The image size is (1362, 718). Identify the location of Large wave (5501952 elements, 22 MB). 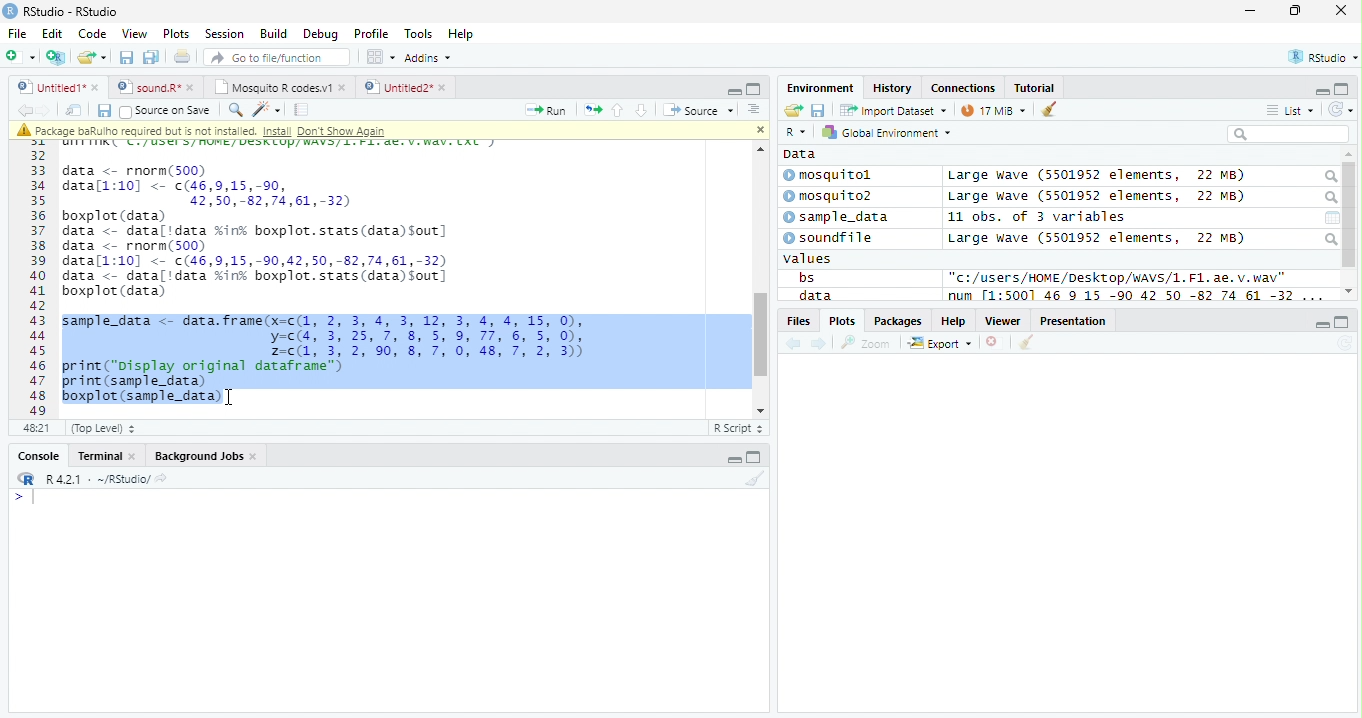
(1096, 238).